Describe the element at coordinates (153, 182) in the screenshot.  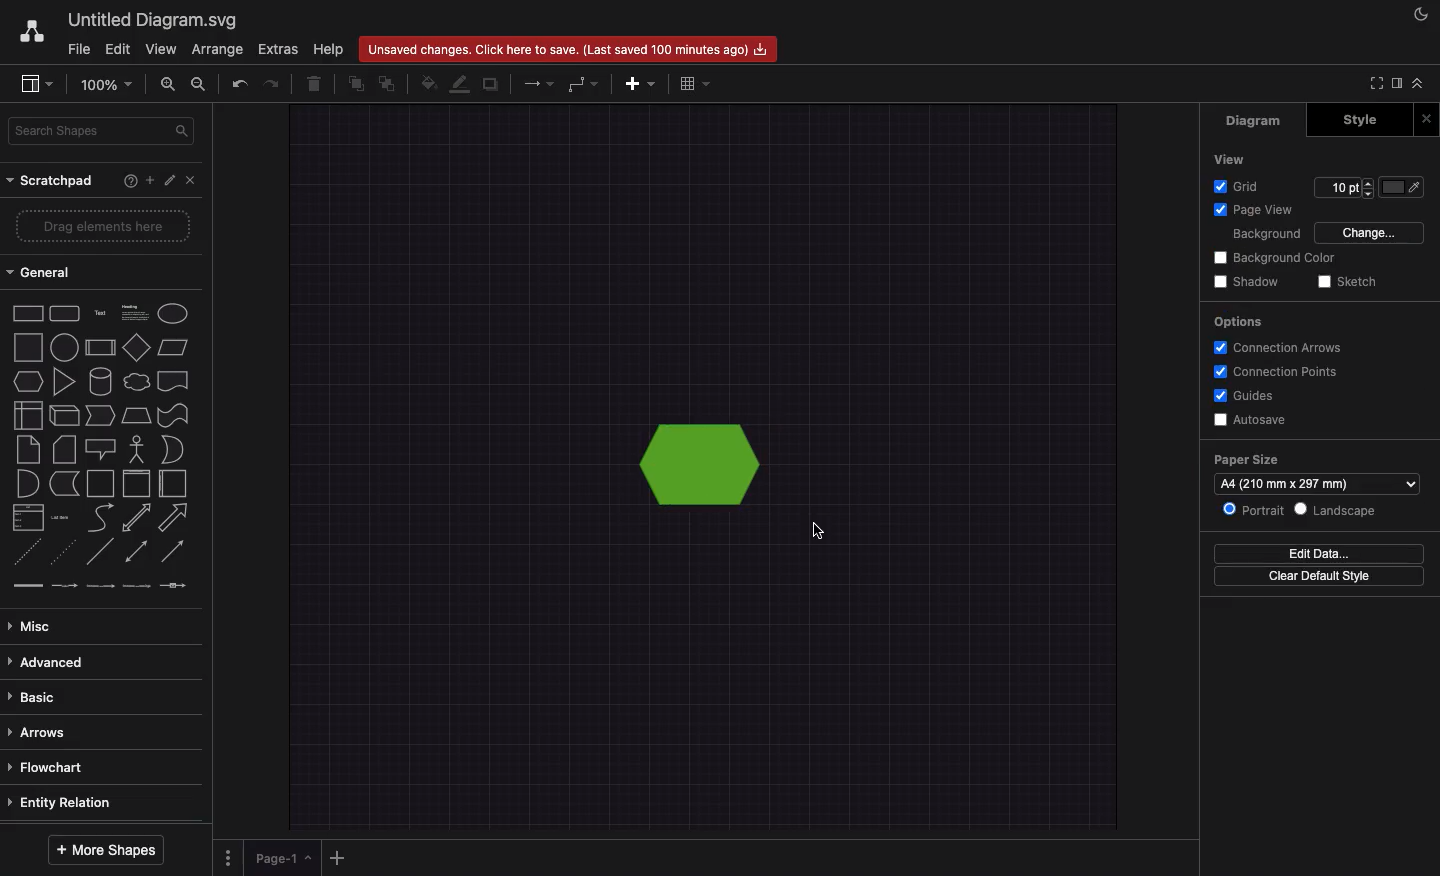
I see `Add` at that location.